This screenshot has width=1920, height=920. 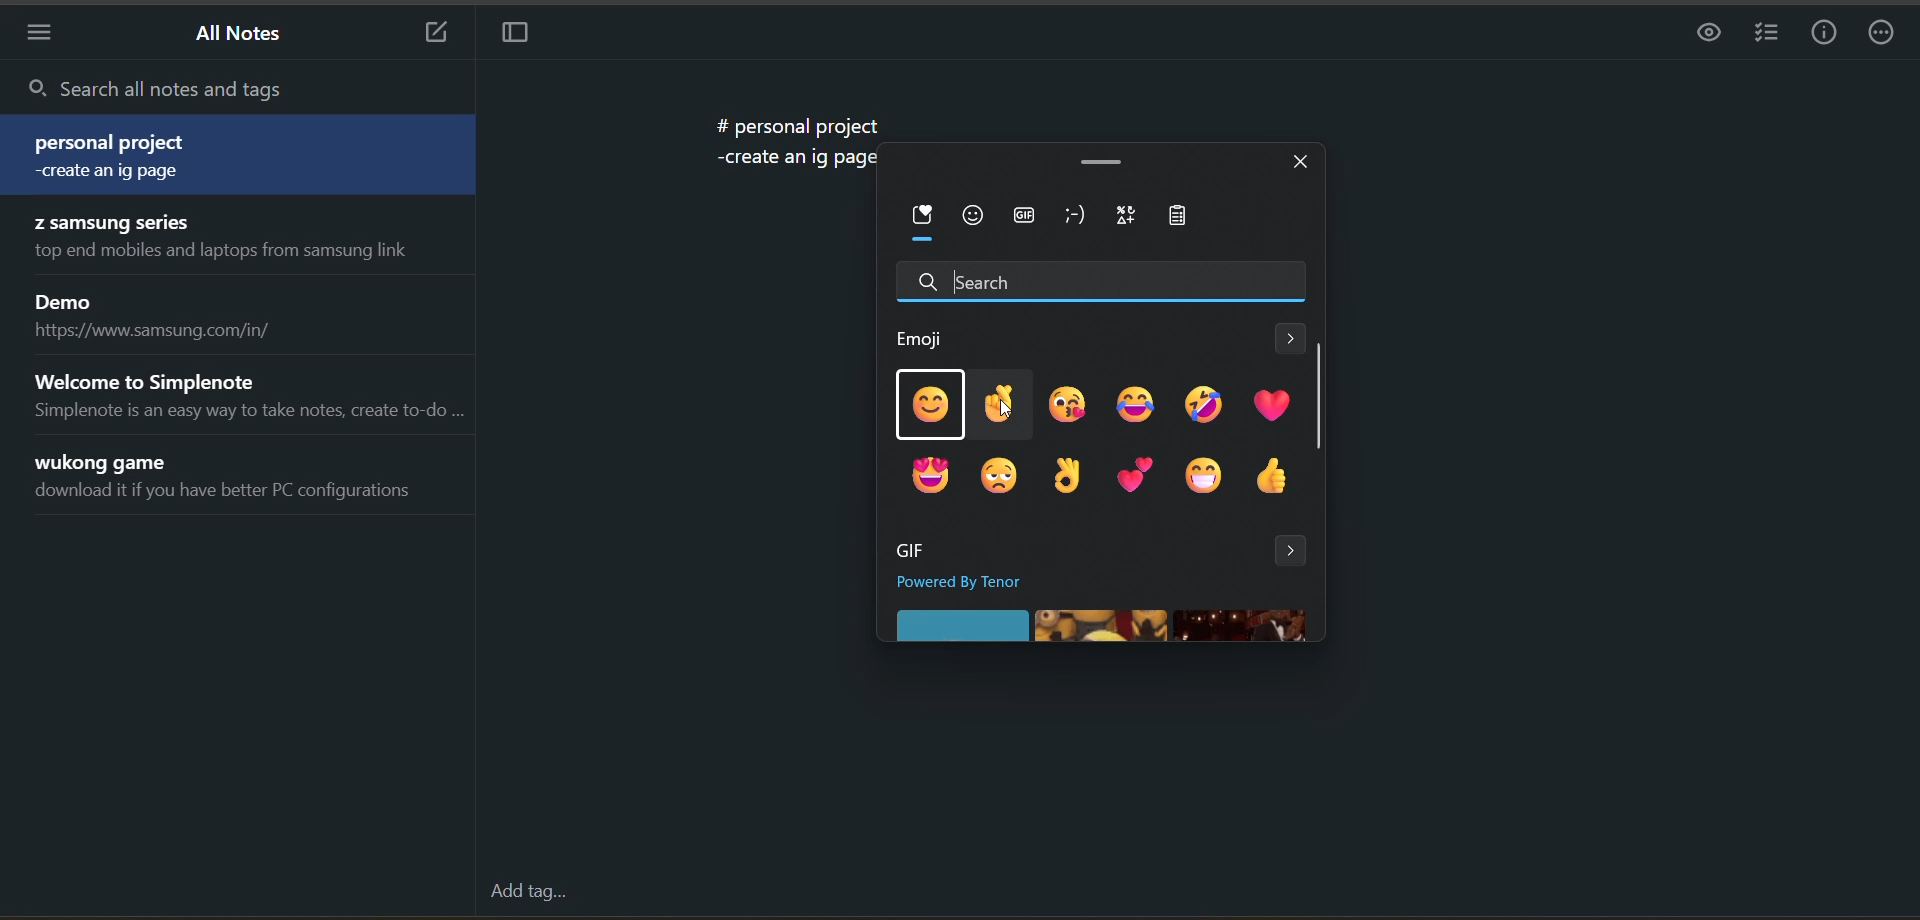 I want to click on insert checklist, so click(x=1768, y=35).